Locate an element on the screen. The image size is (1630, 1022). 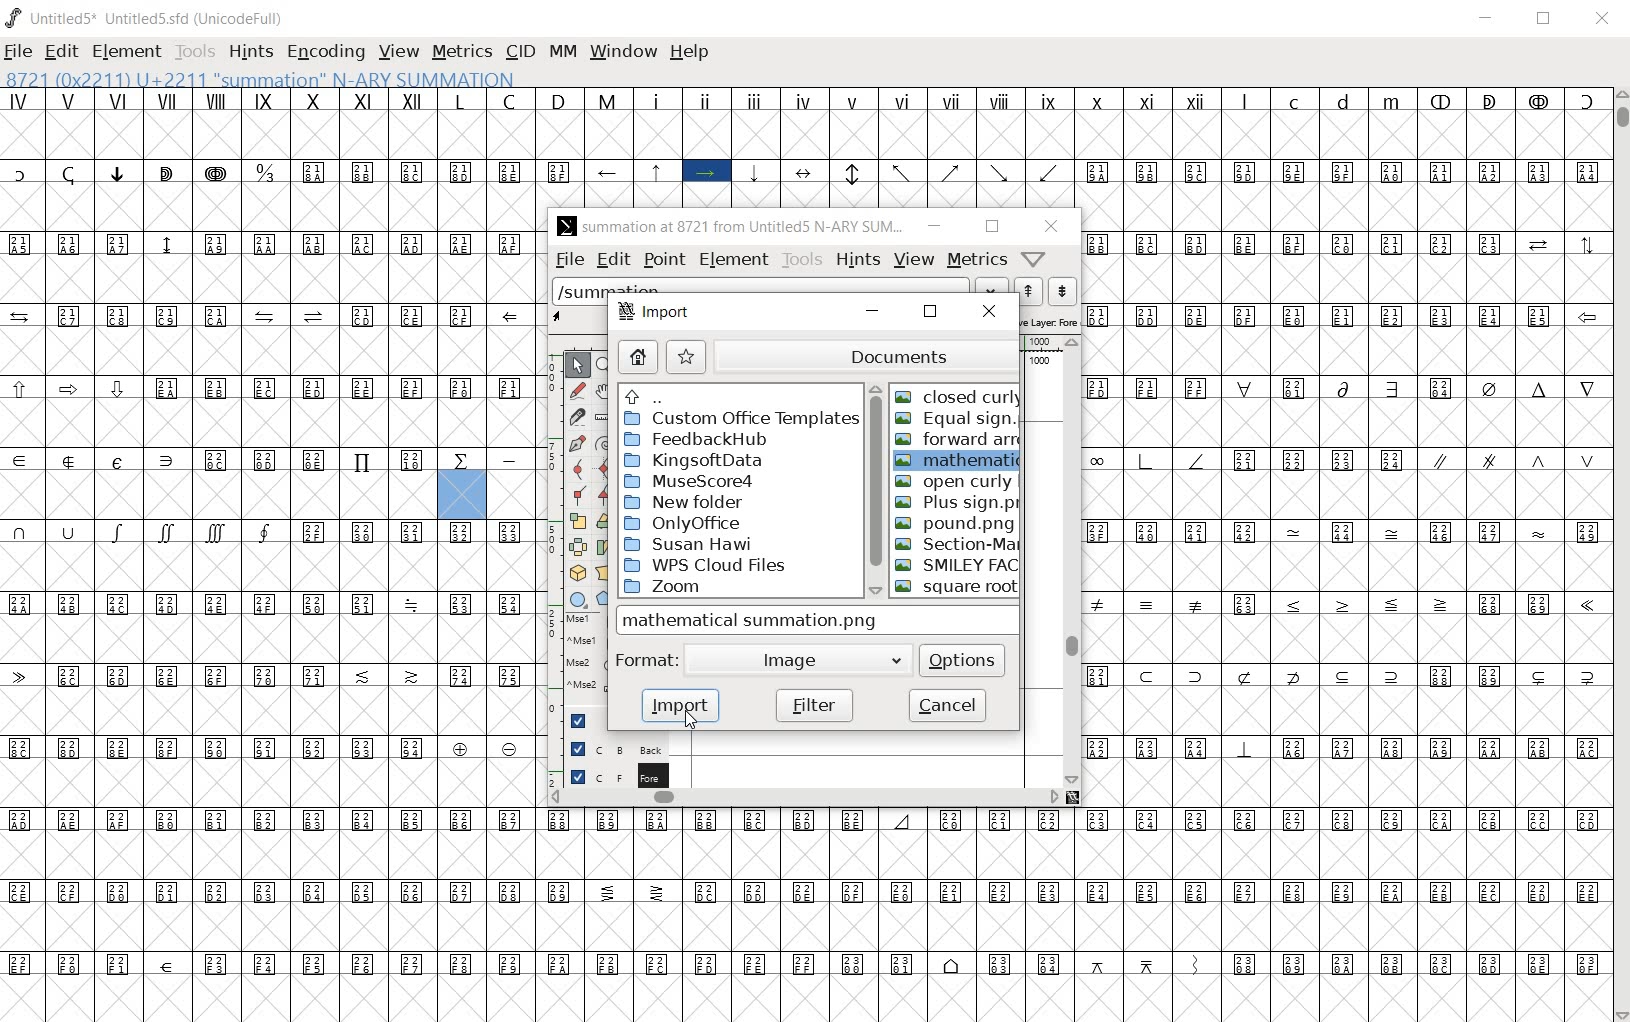
Help/Window is located at coordinates (1037, 258).